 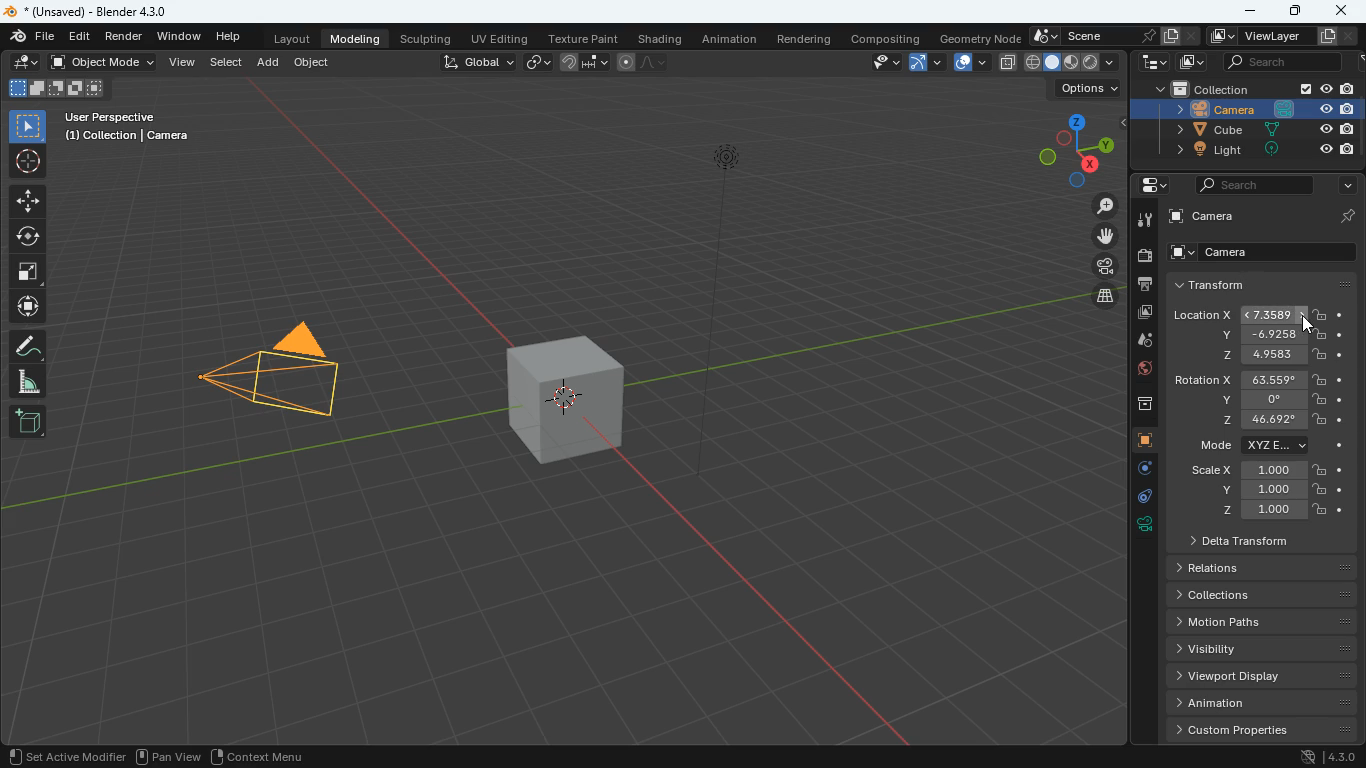 What do you see at coordinates (125, 37) in the screenshot?
I see `render` at bounding box center [125, 37].